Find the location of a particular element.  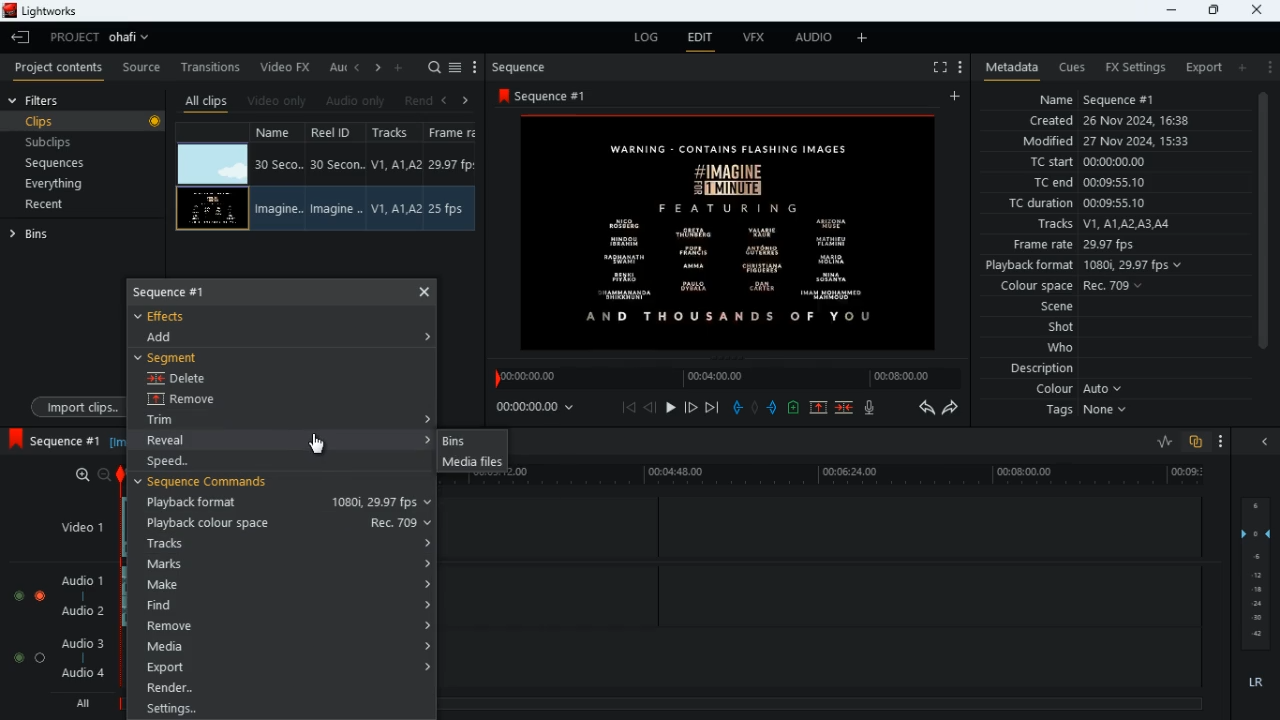

end is located at coordinates (710, 407).